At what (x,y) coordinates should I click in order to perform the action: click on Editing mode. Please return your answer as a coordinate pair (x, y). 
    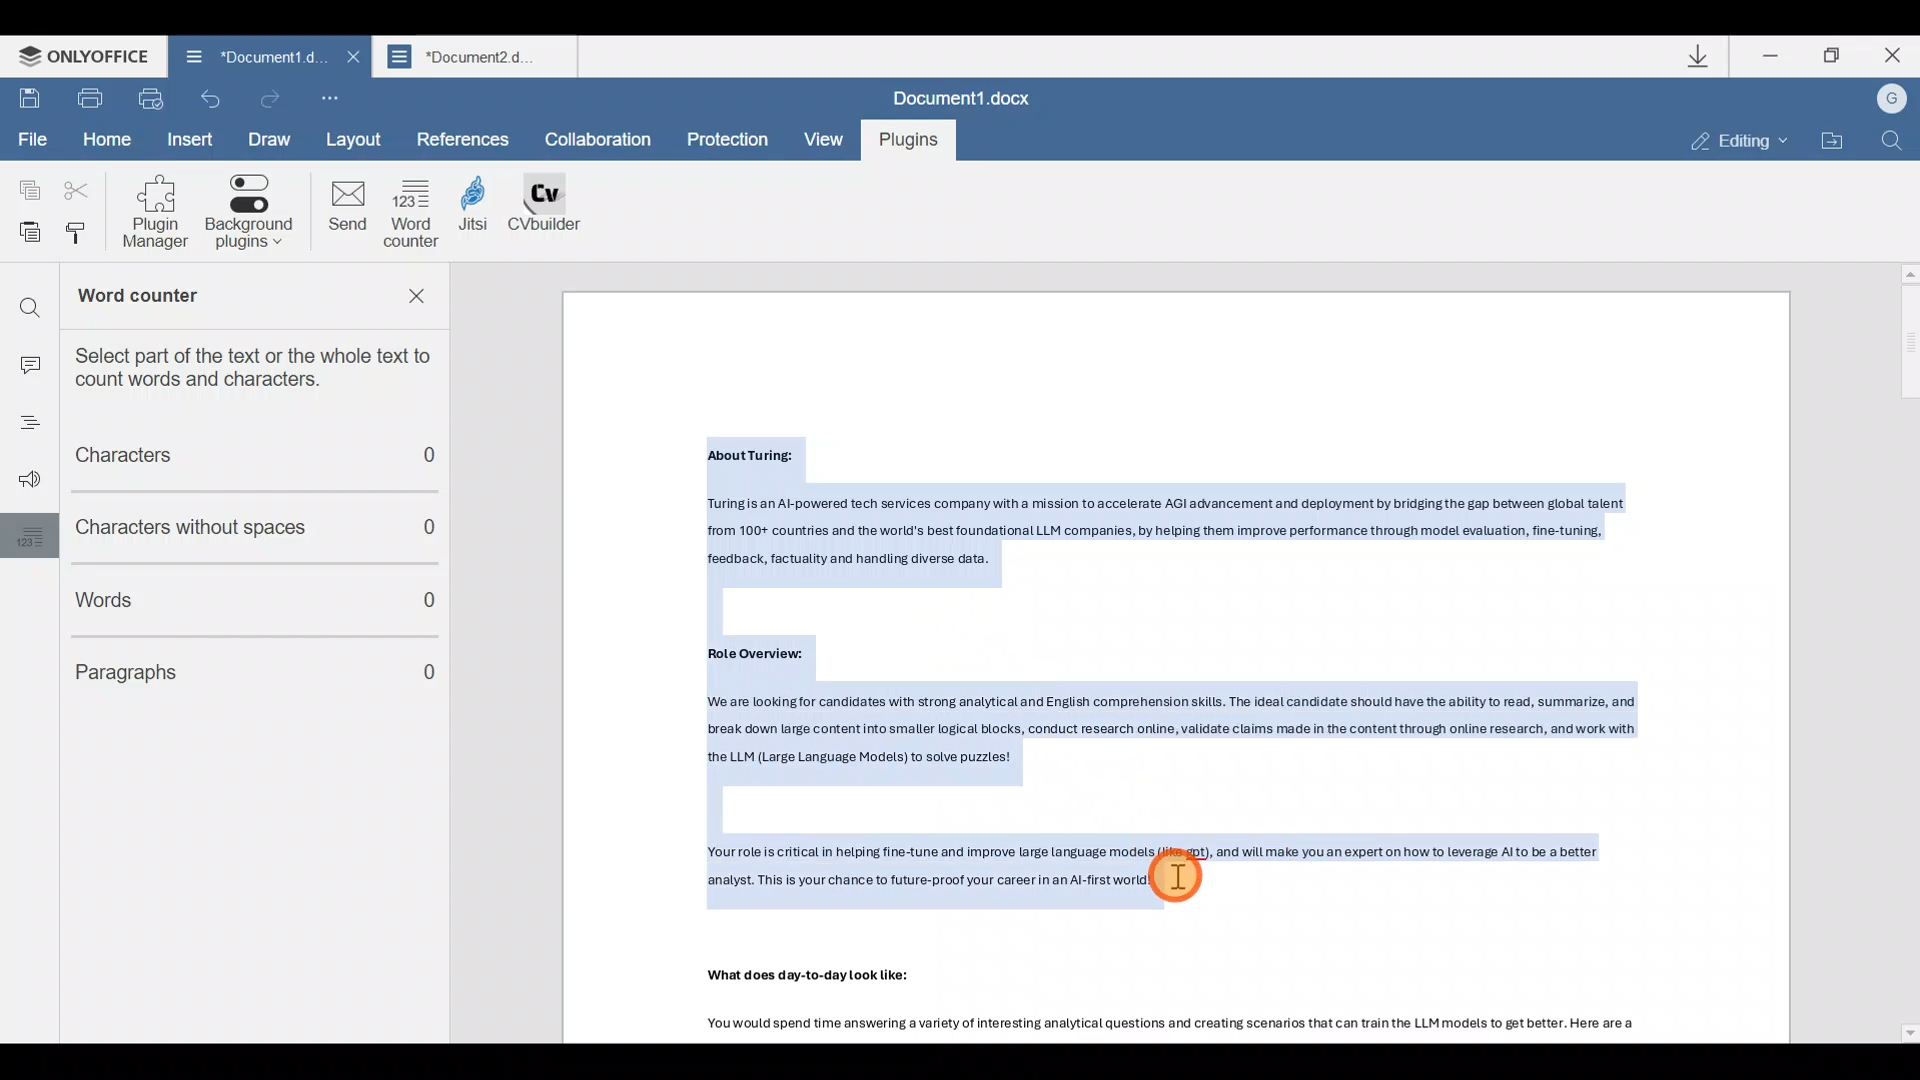
    Looking at the image, I should click on (1726, 141).